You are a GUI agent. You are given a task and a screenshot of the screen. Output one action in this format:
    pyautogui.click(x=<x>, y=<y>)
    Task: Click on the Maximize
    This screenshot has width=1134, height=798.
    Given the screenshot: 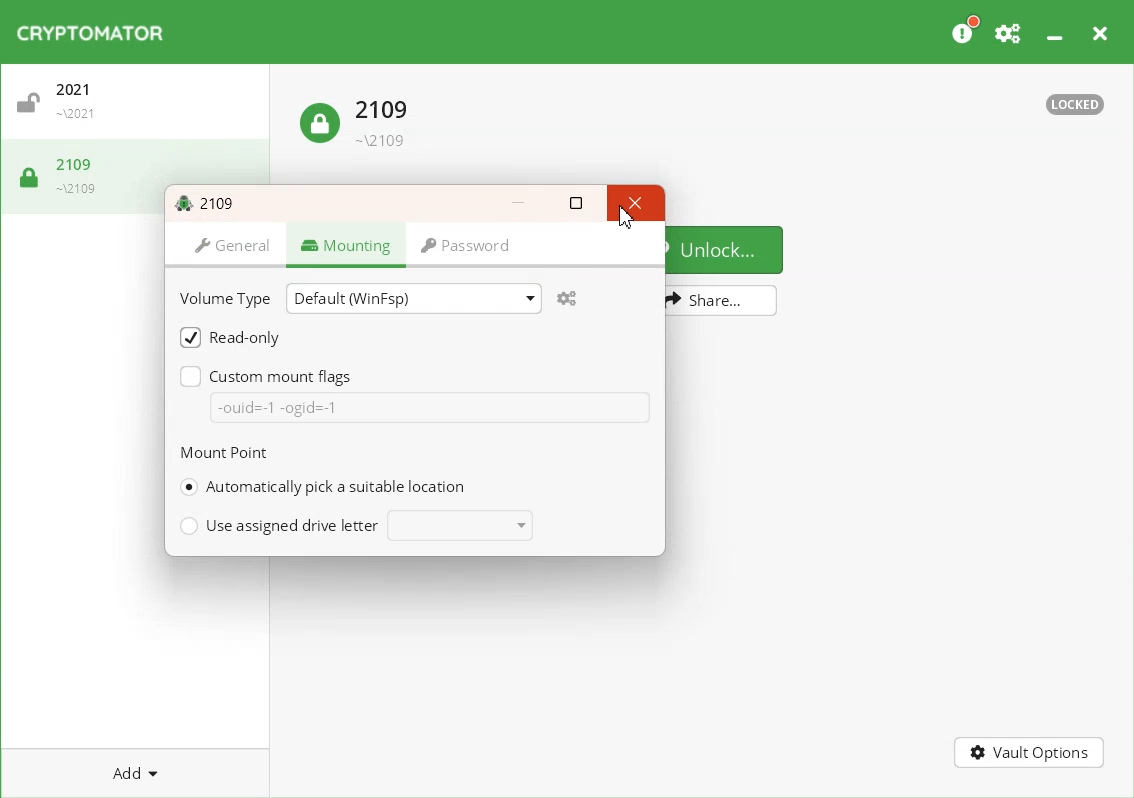 What is the action you would take?
    pyautogui.click(x=577, y=203)
    